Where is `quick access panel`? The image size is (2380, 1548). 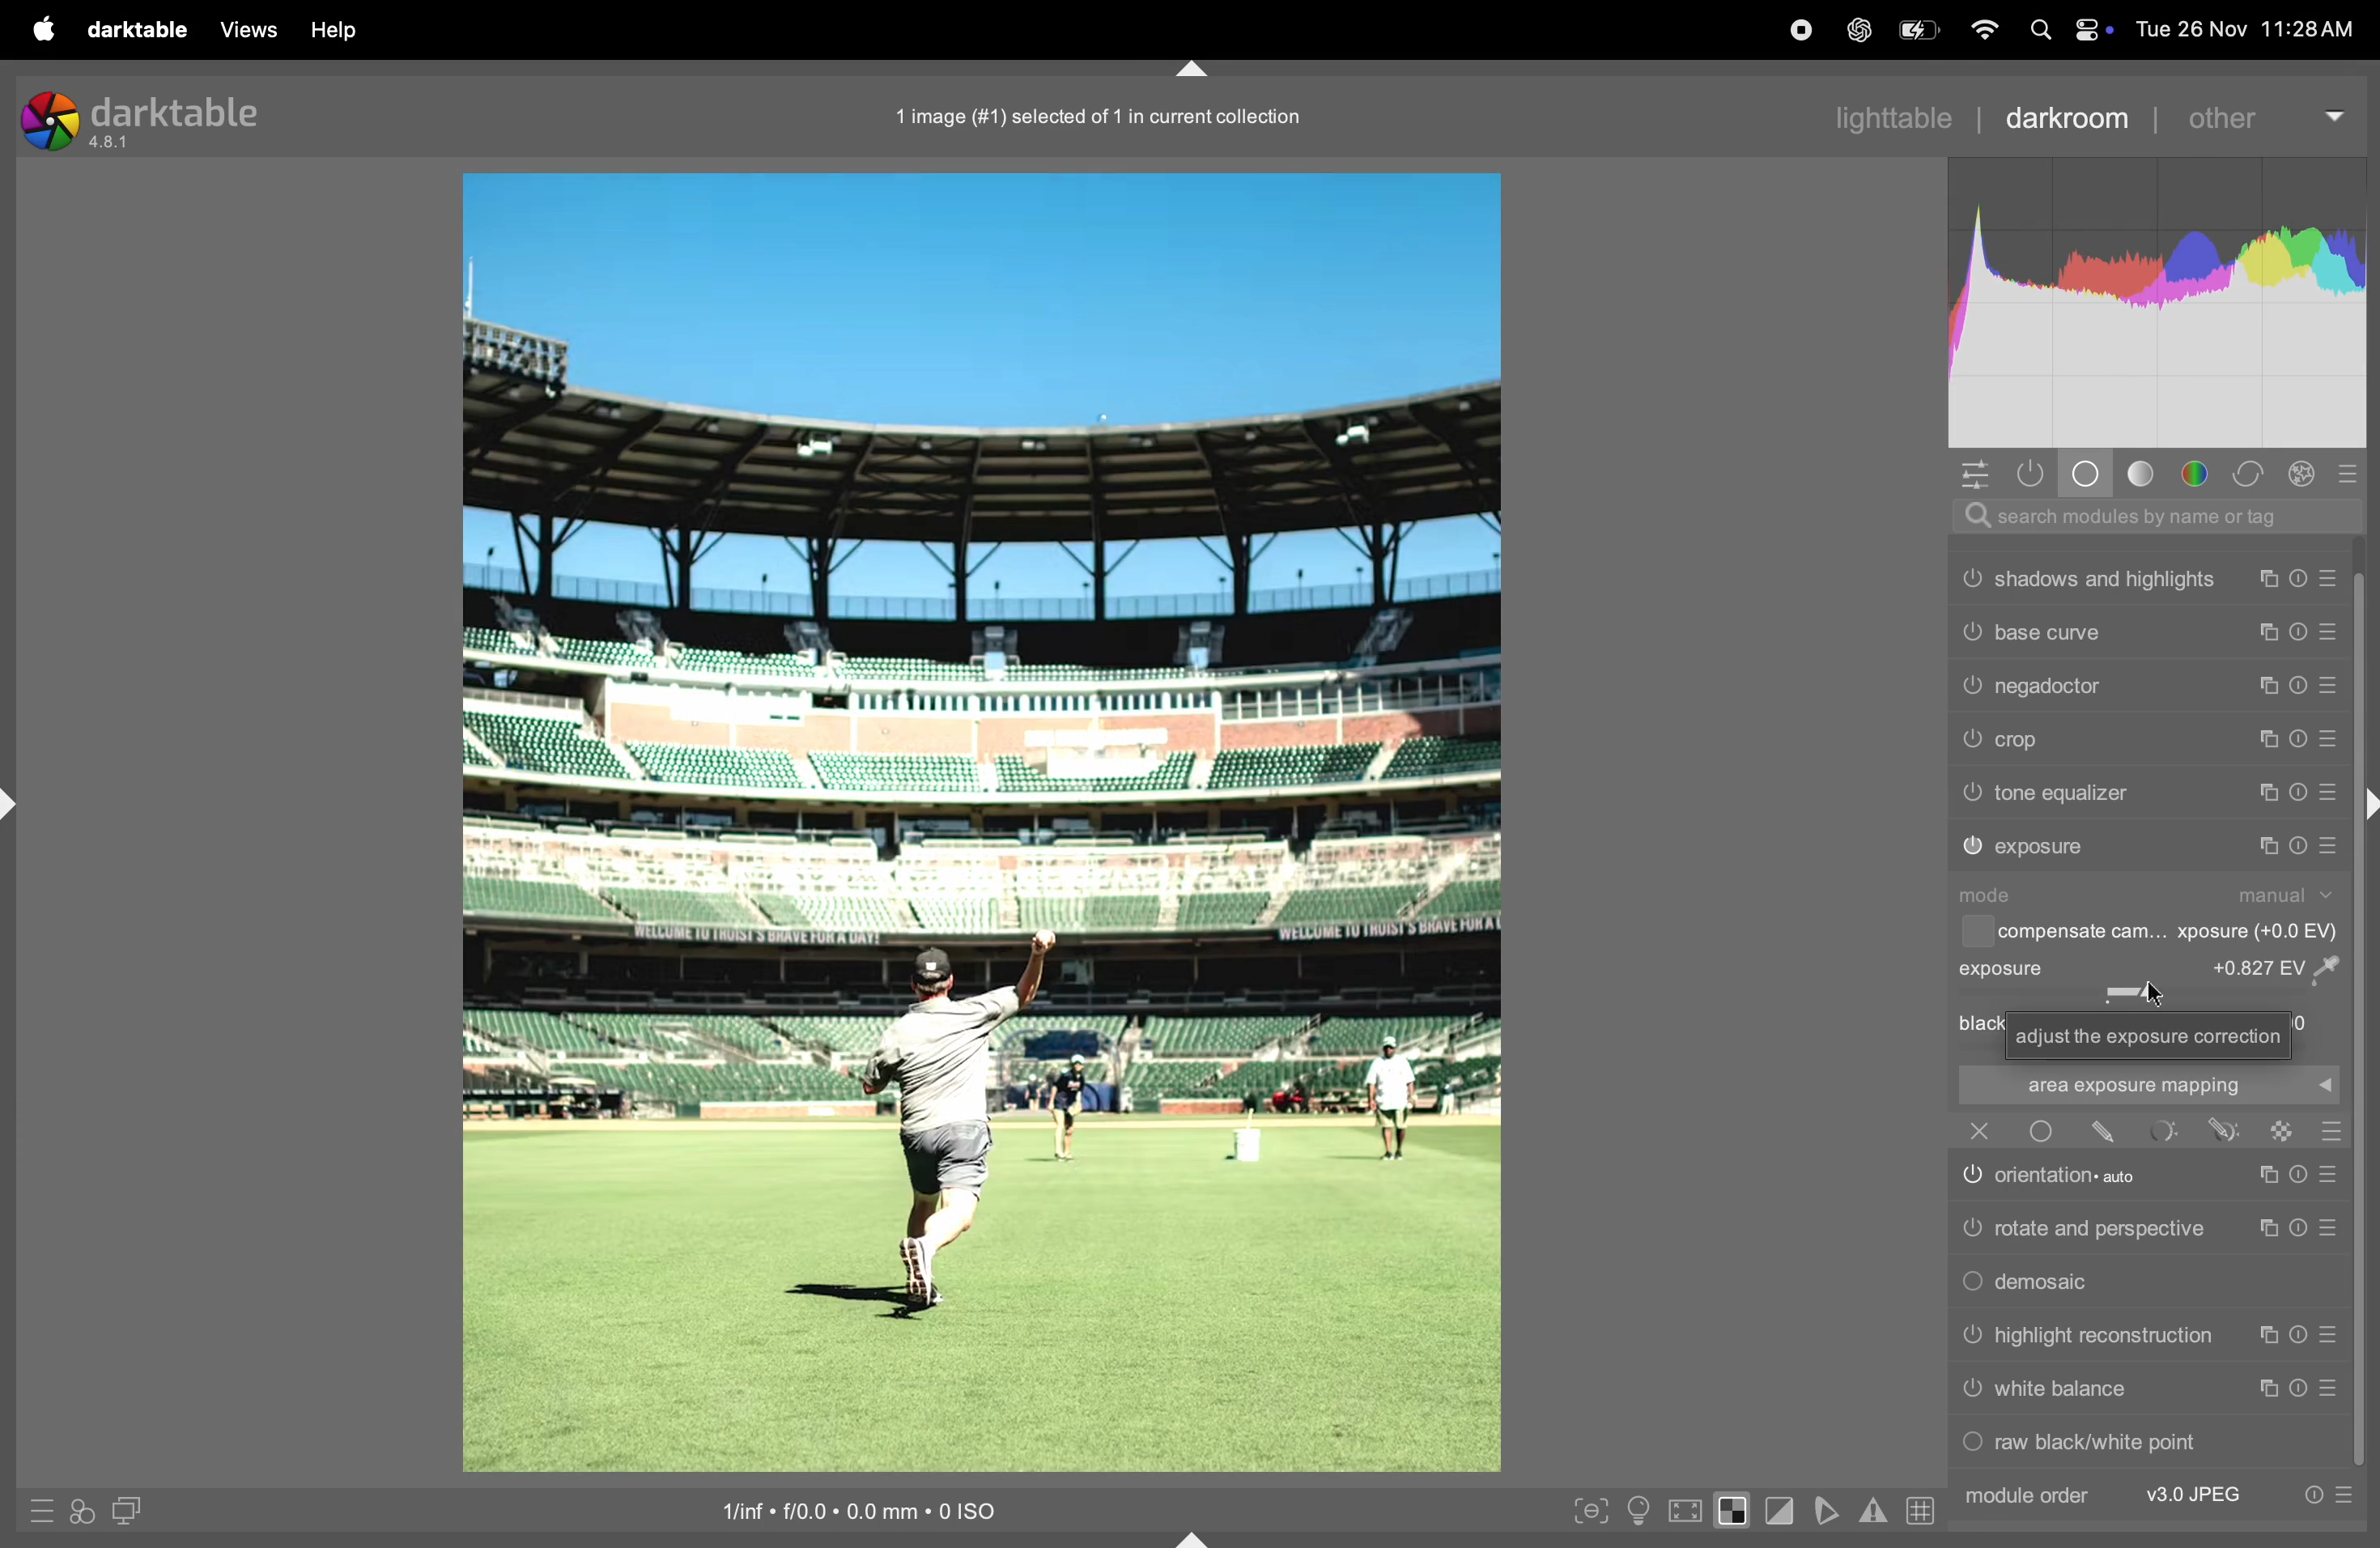 quick access panel is located at coordinates (1974, 474).